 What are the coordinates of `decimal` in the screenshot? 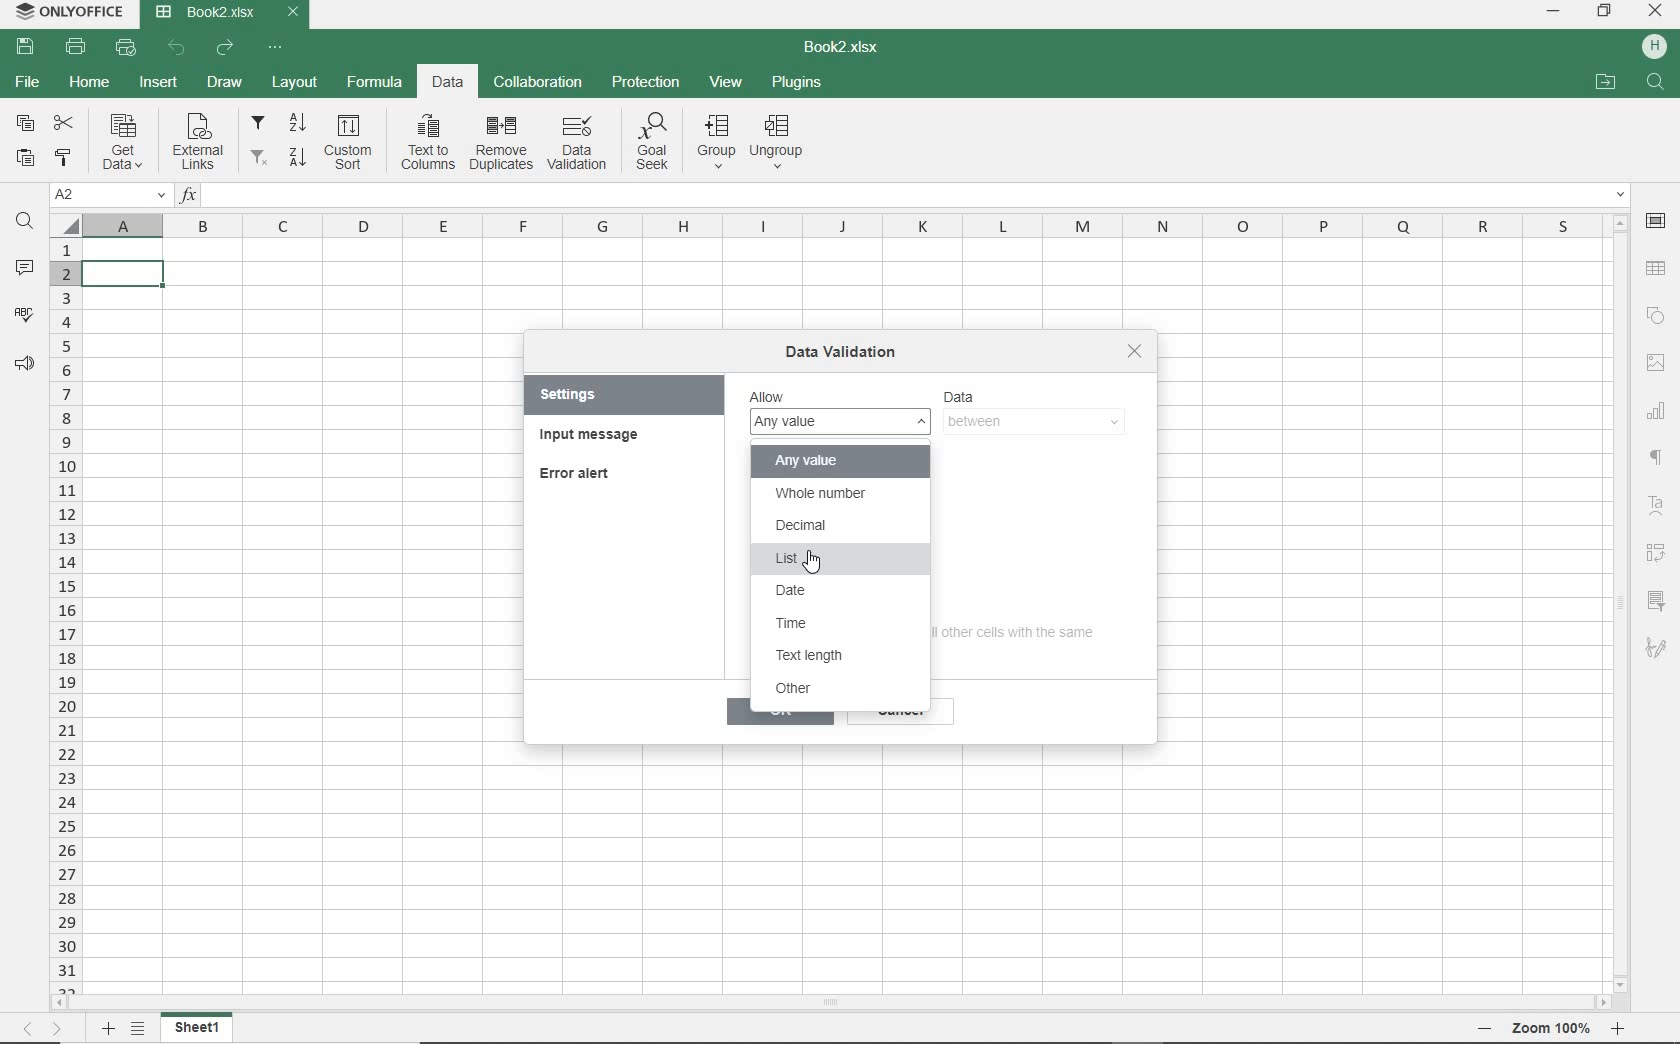 It's located at (824, 526).